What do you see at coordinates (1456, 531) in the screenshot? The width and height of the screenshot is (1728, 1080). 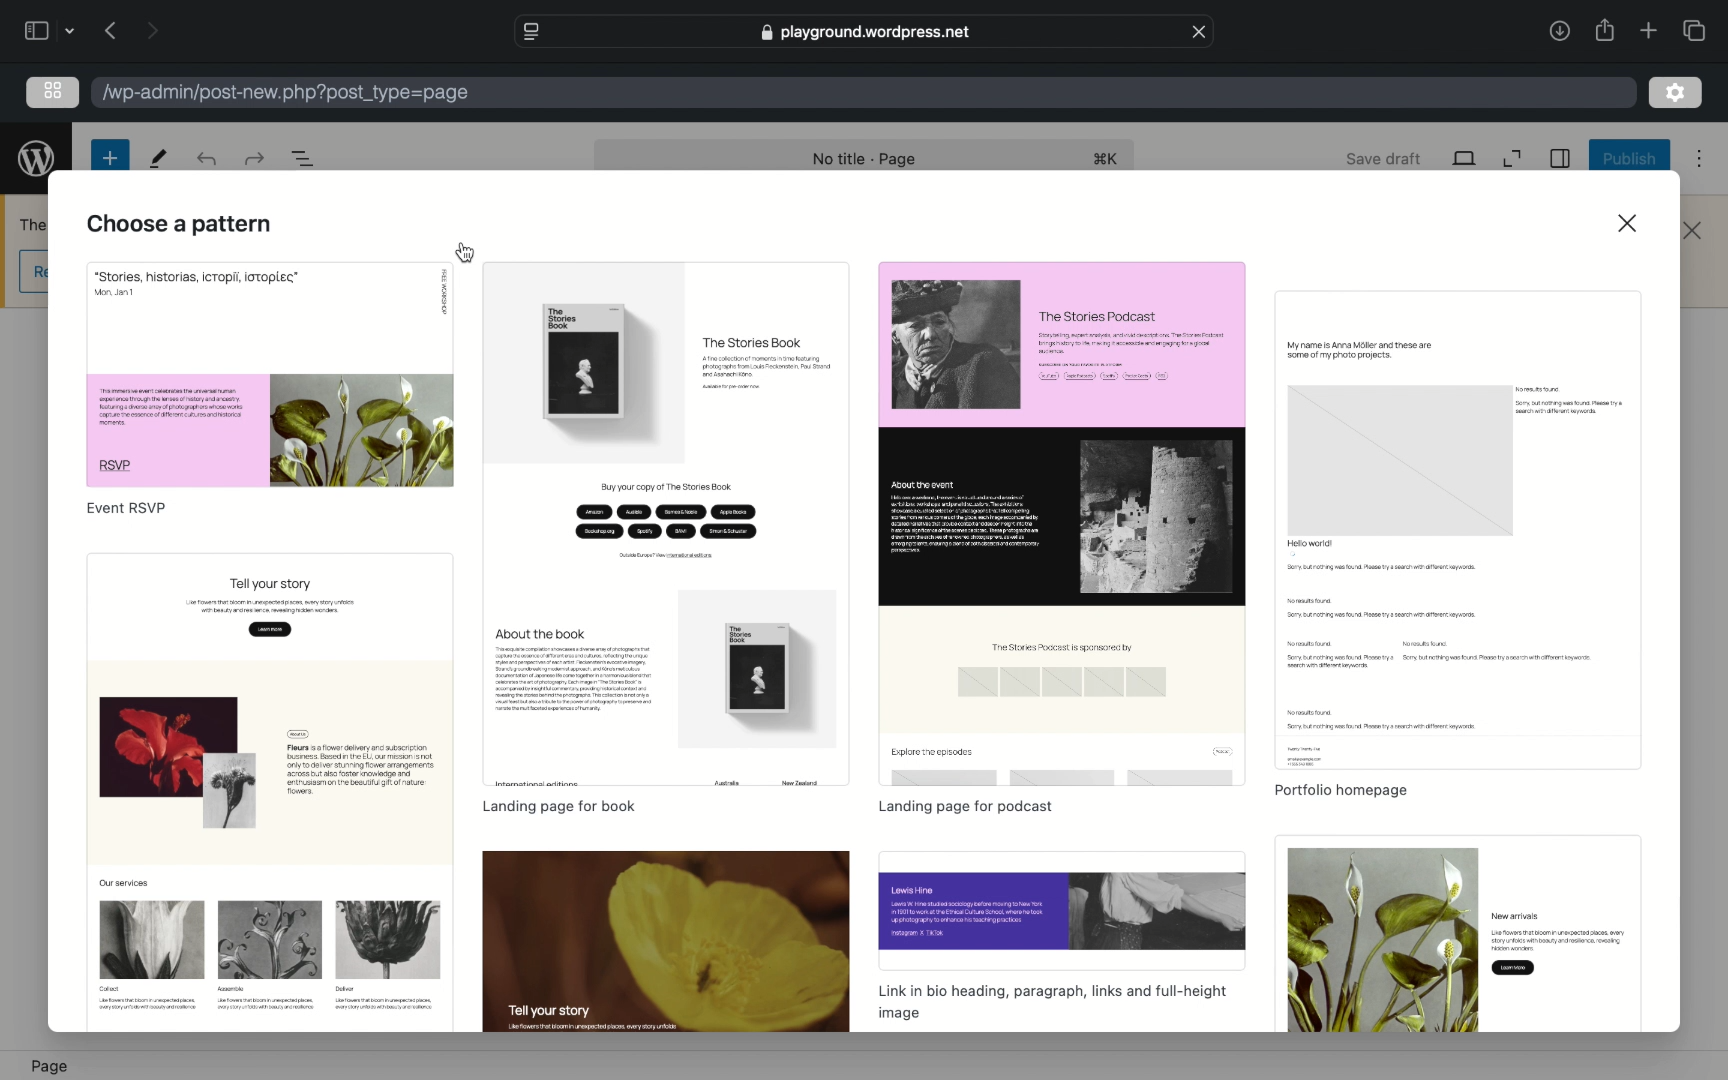 I see `preview` at bounding box center [1456, 531].